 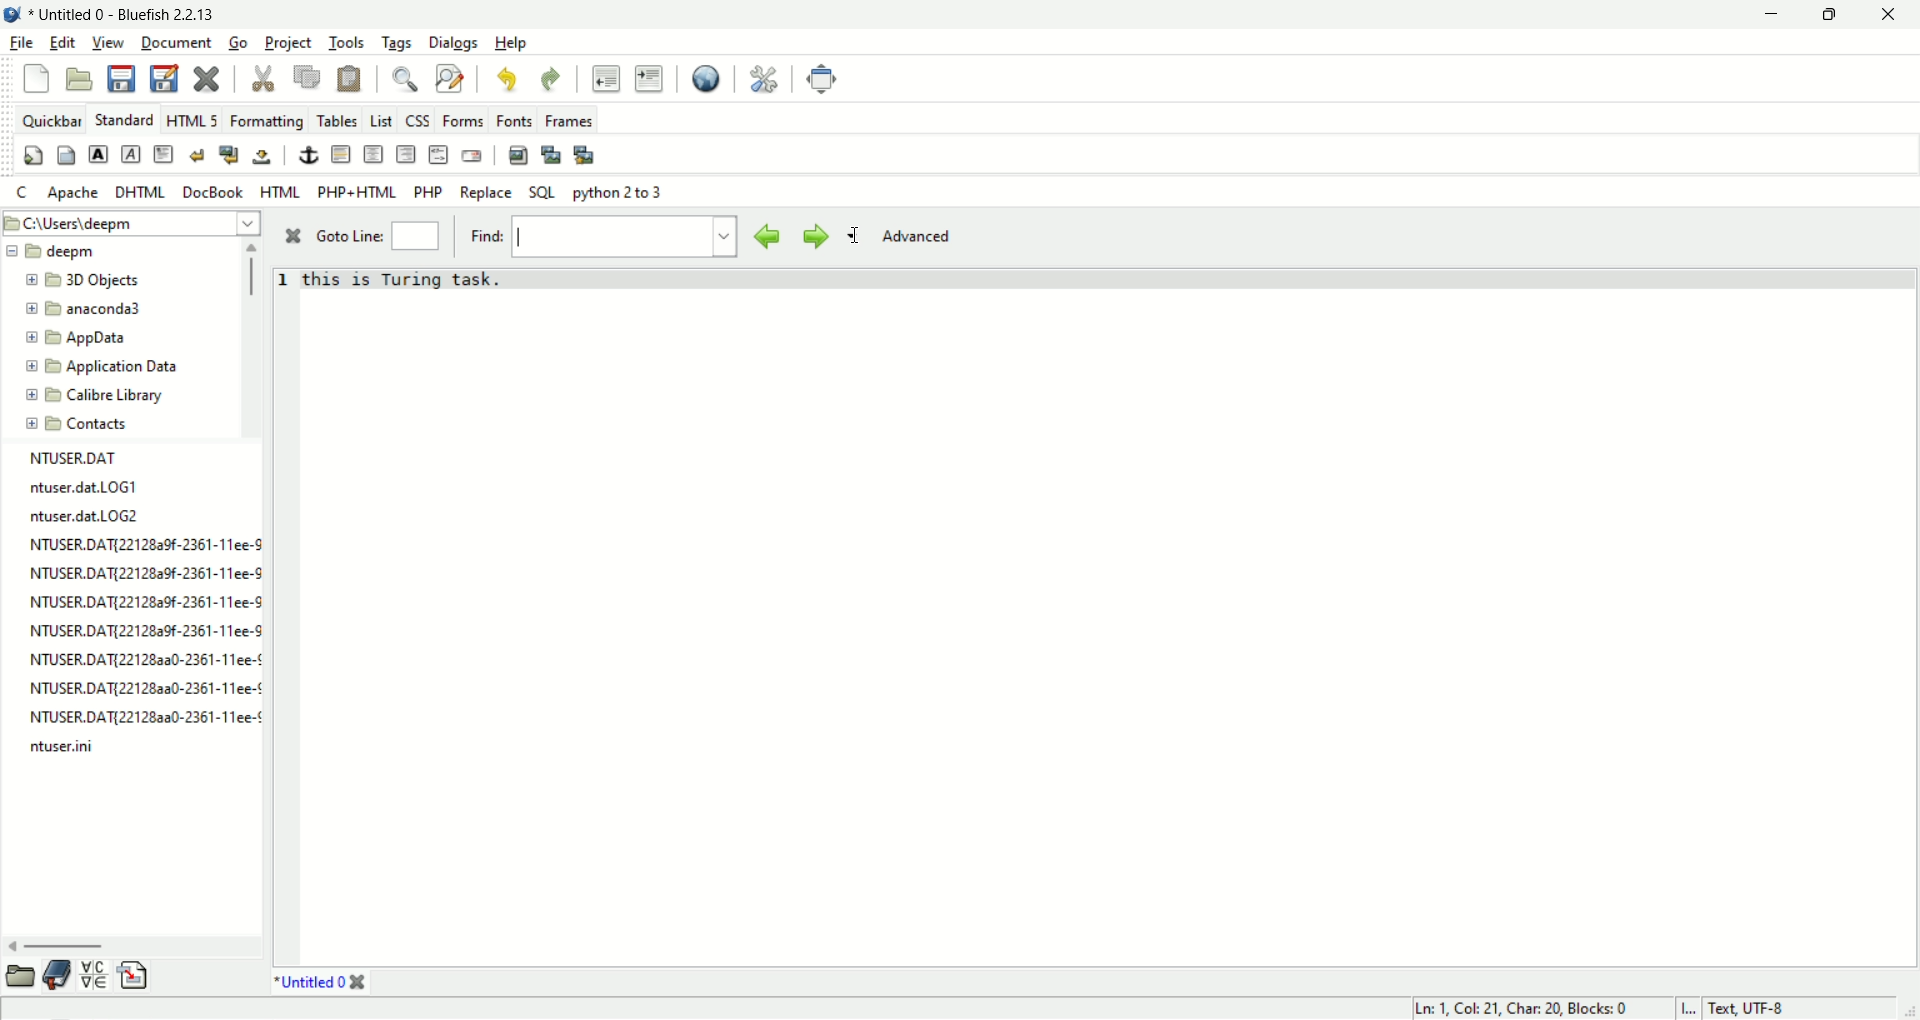 What do you see at coordinates (56, 974) in the screenshot?
I see `bookmark` at bounding box center [56, 974].